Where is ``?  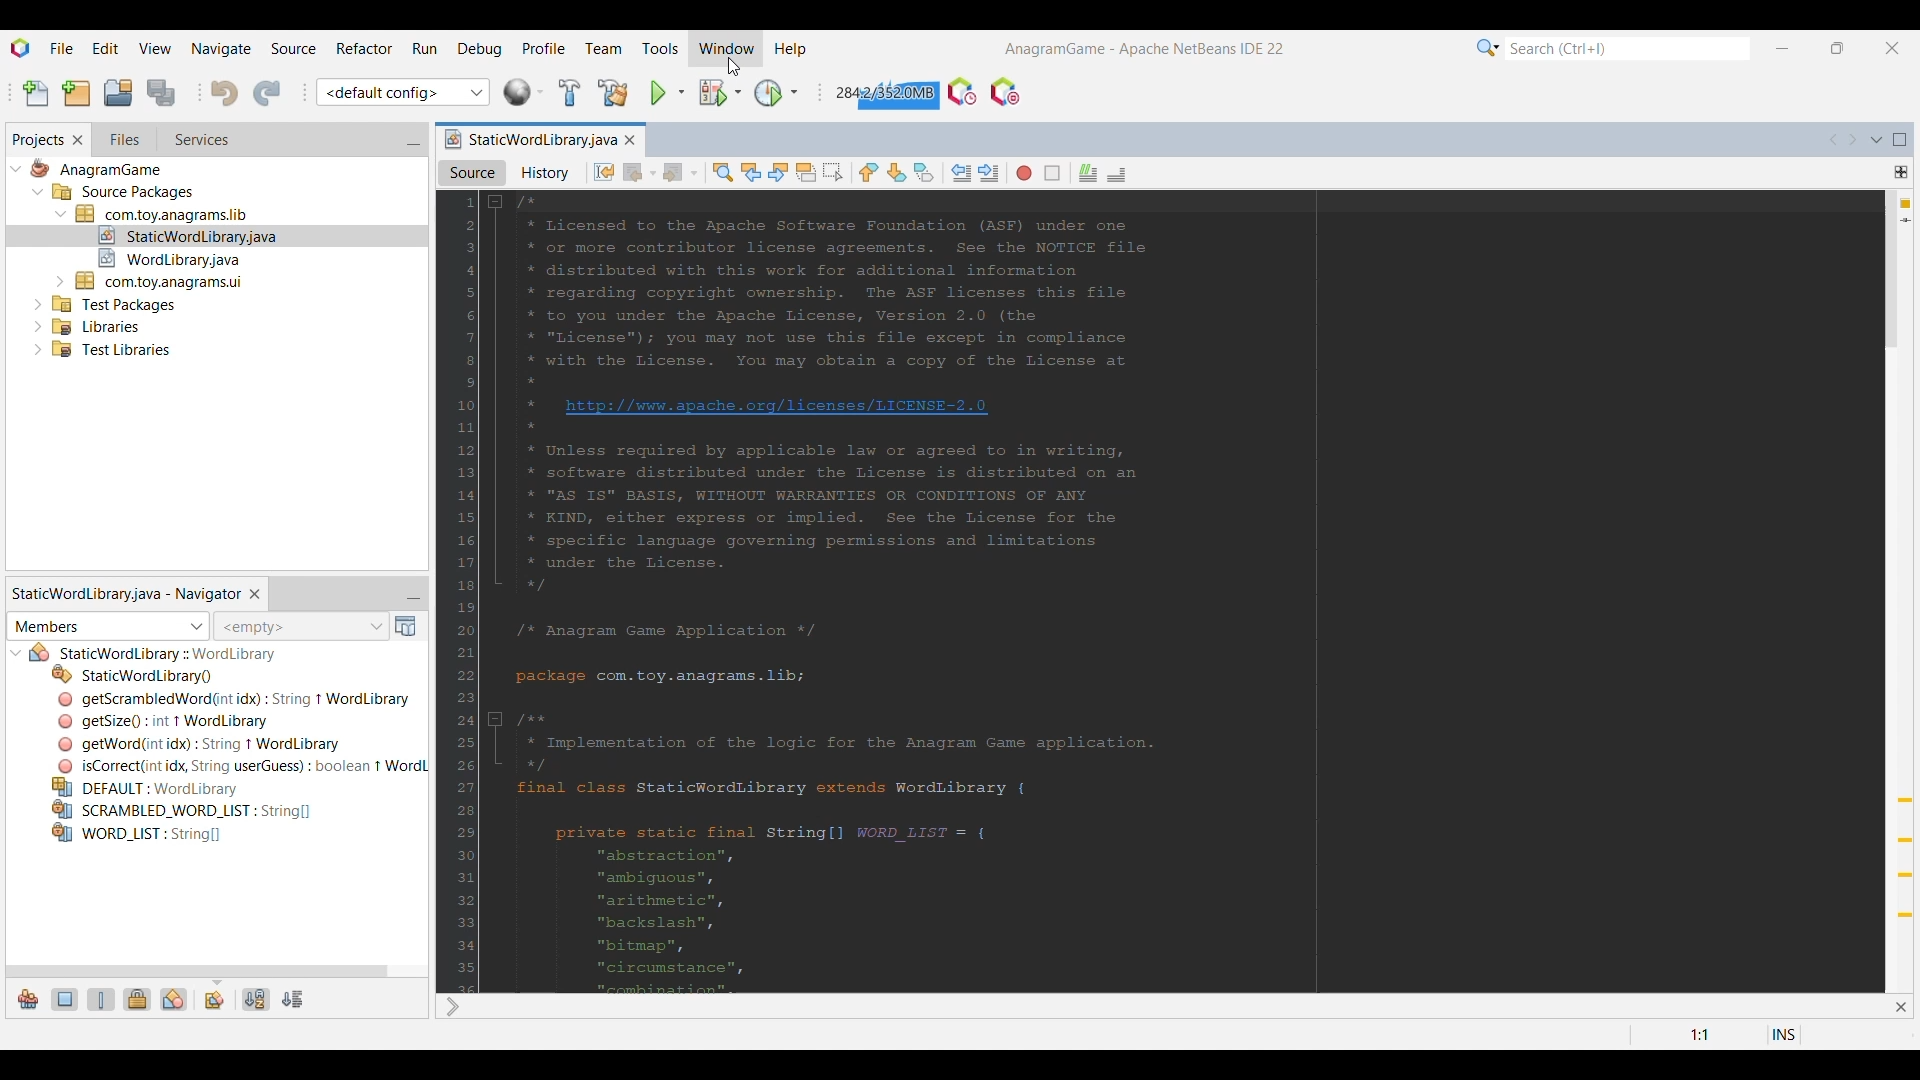
 is located at coordinates (206, 742).